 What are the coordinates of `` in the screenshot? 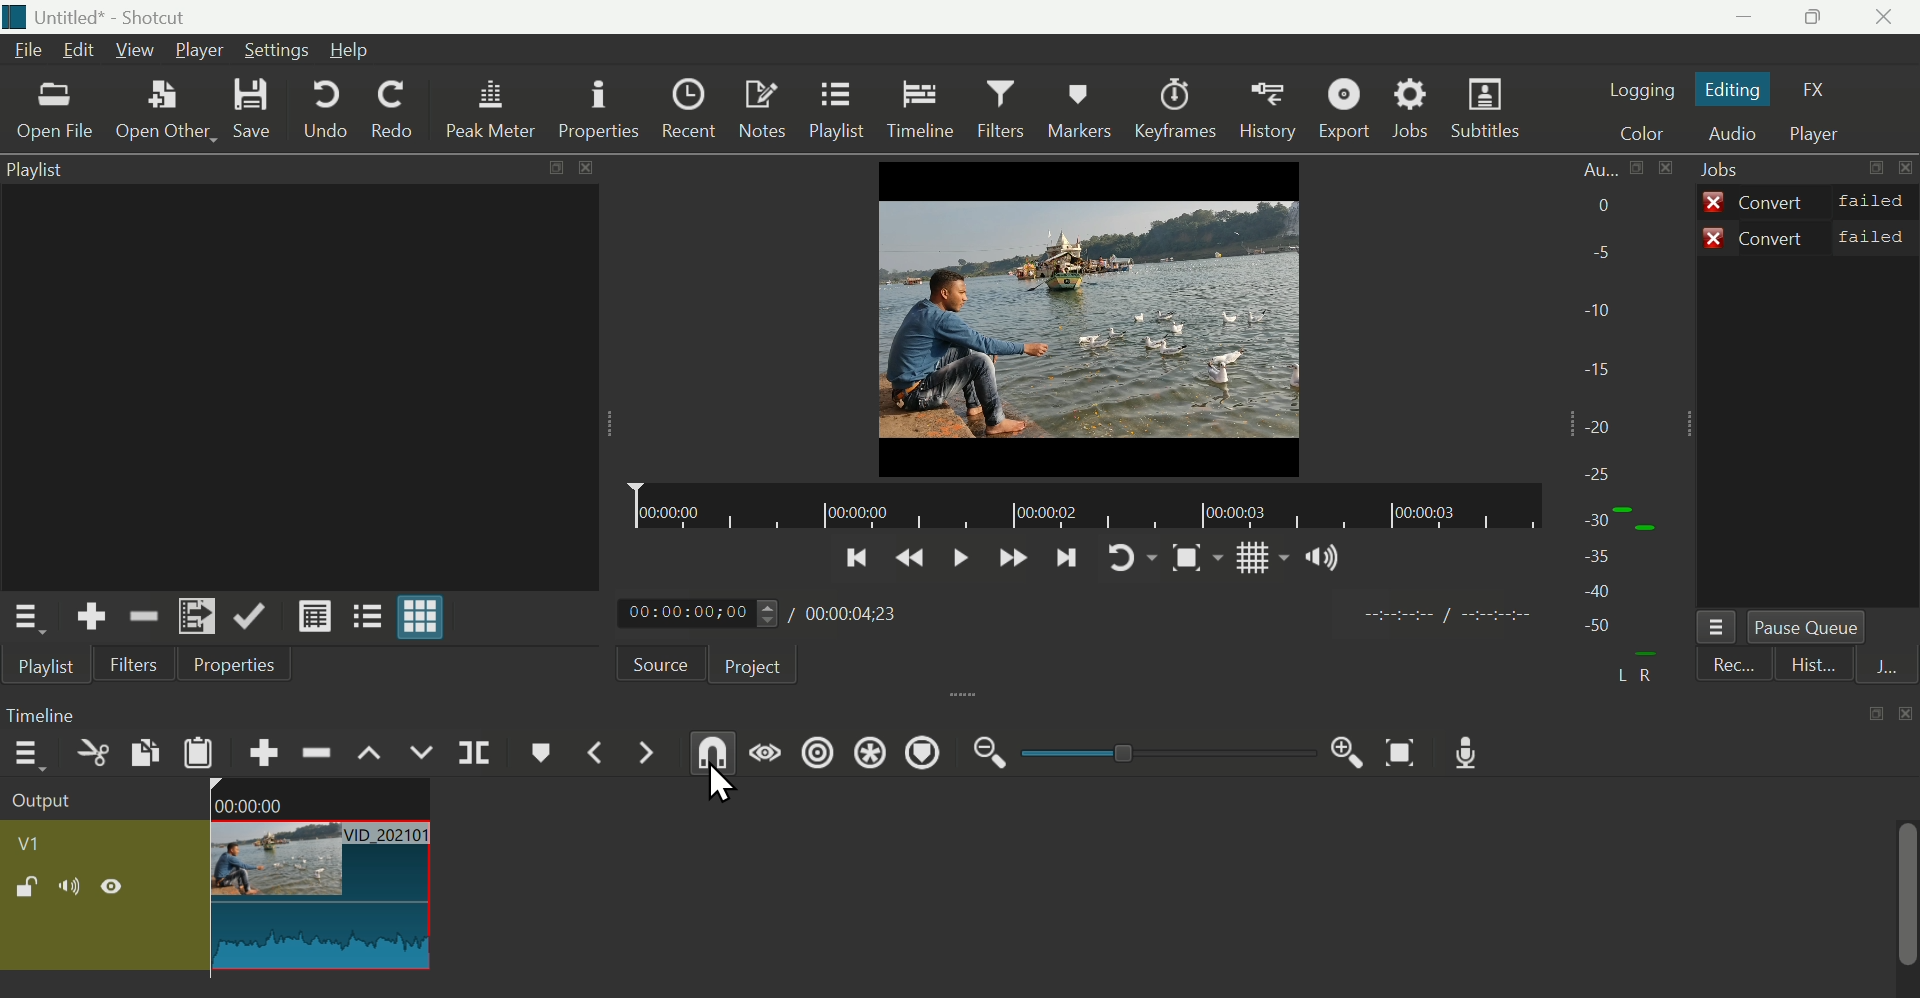 It's located at (762, 666).